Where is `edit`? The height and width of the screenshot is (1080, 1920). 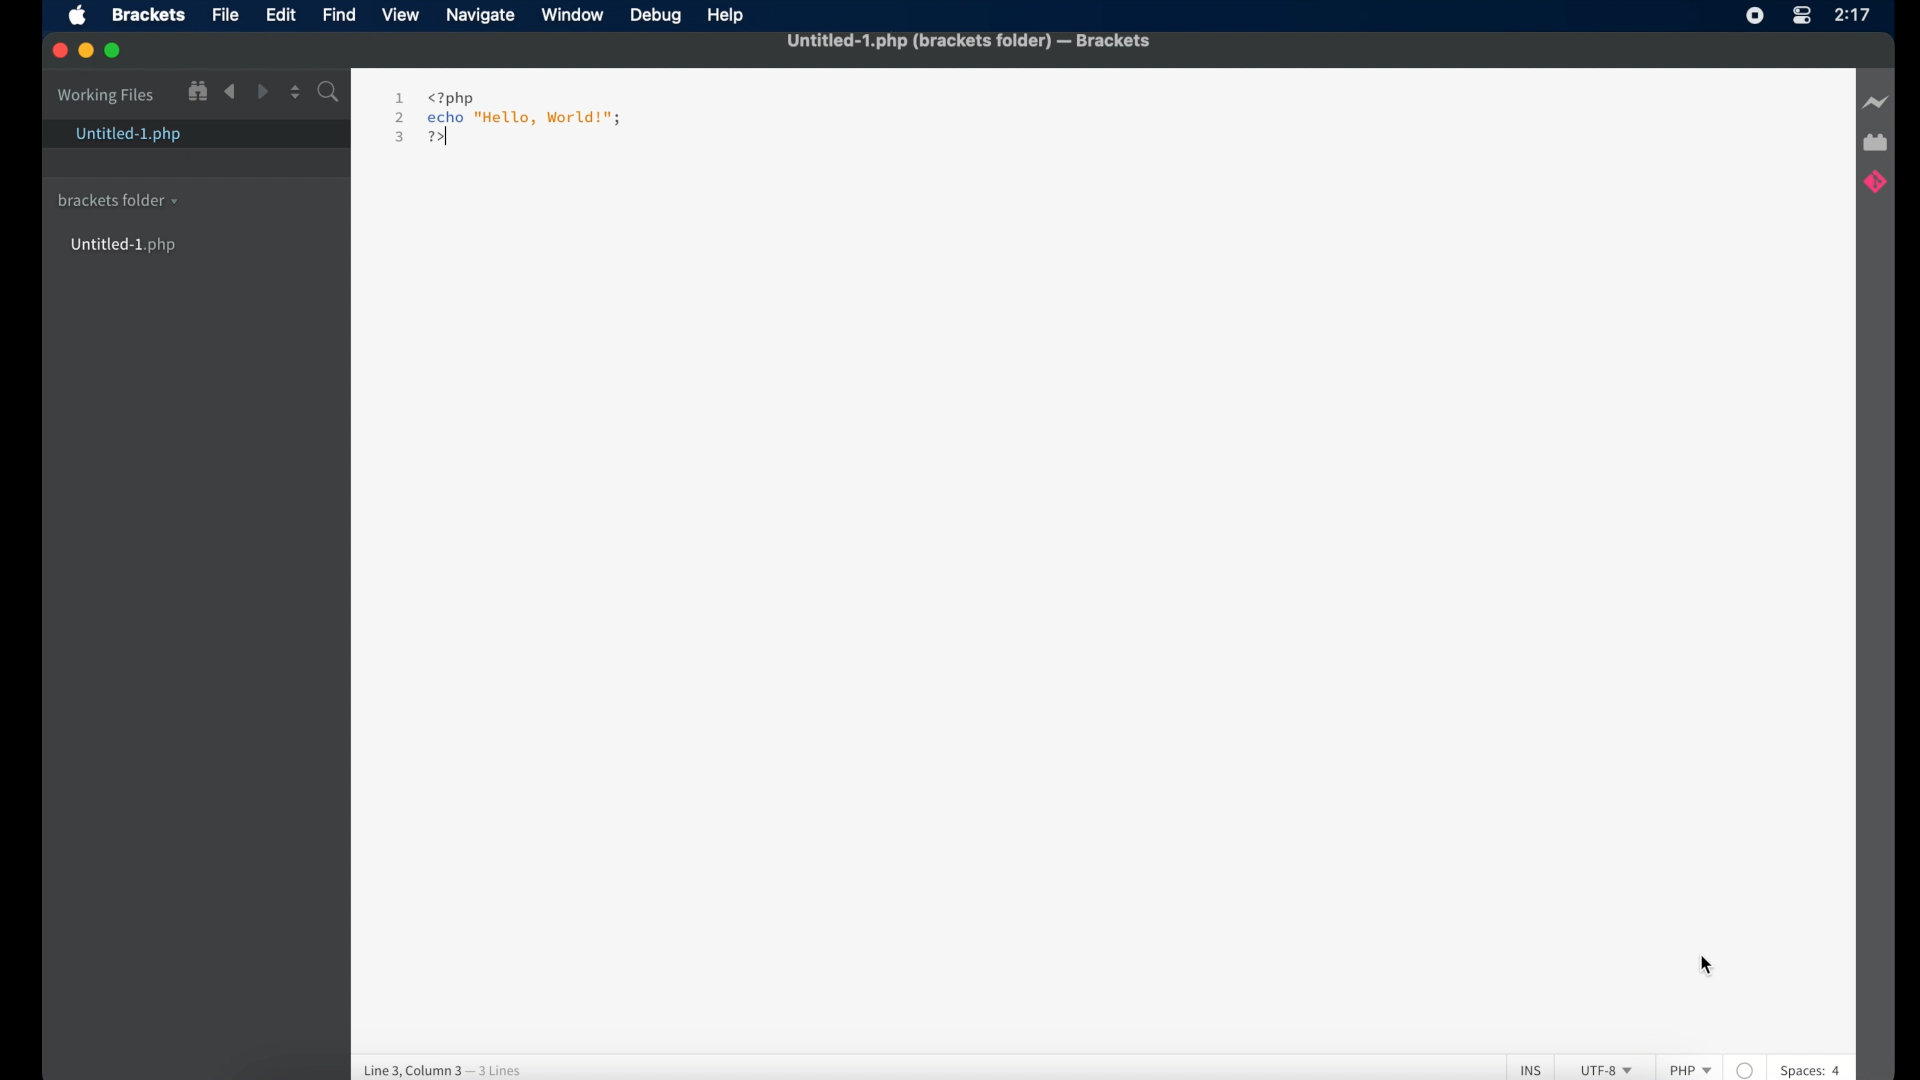
edit is located at coordinates (281, 16).